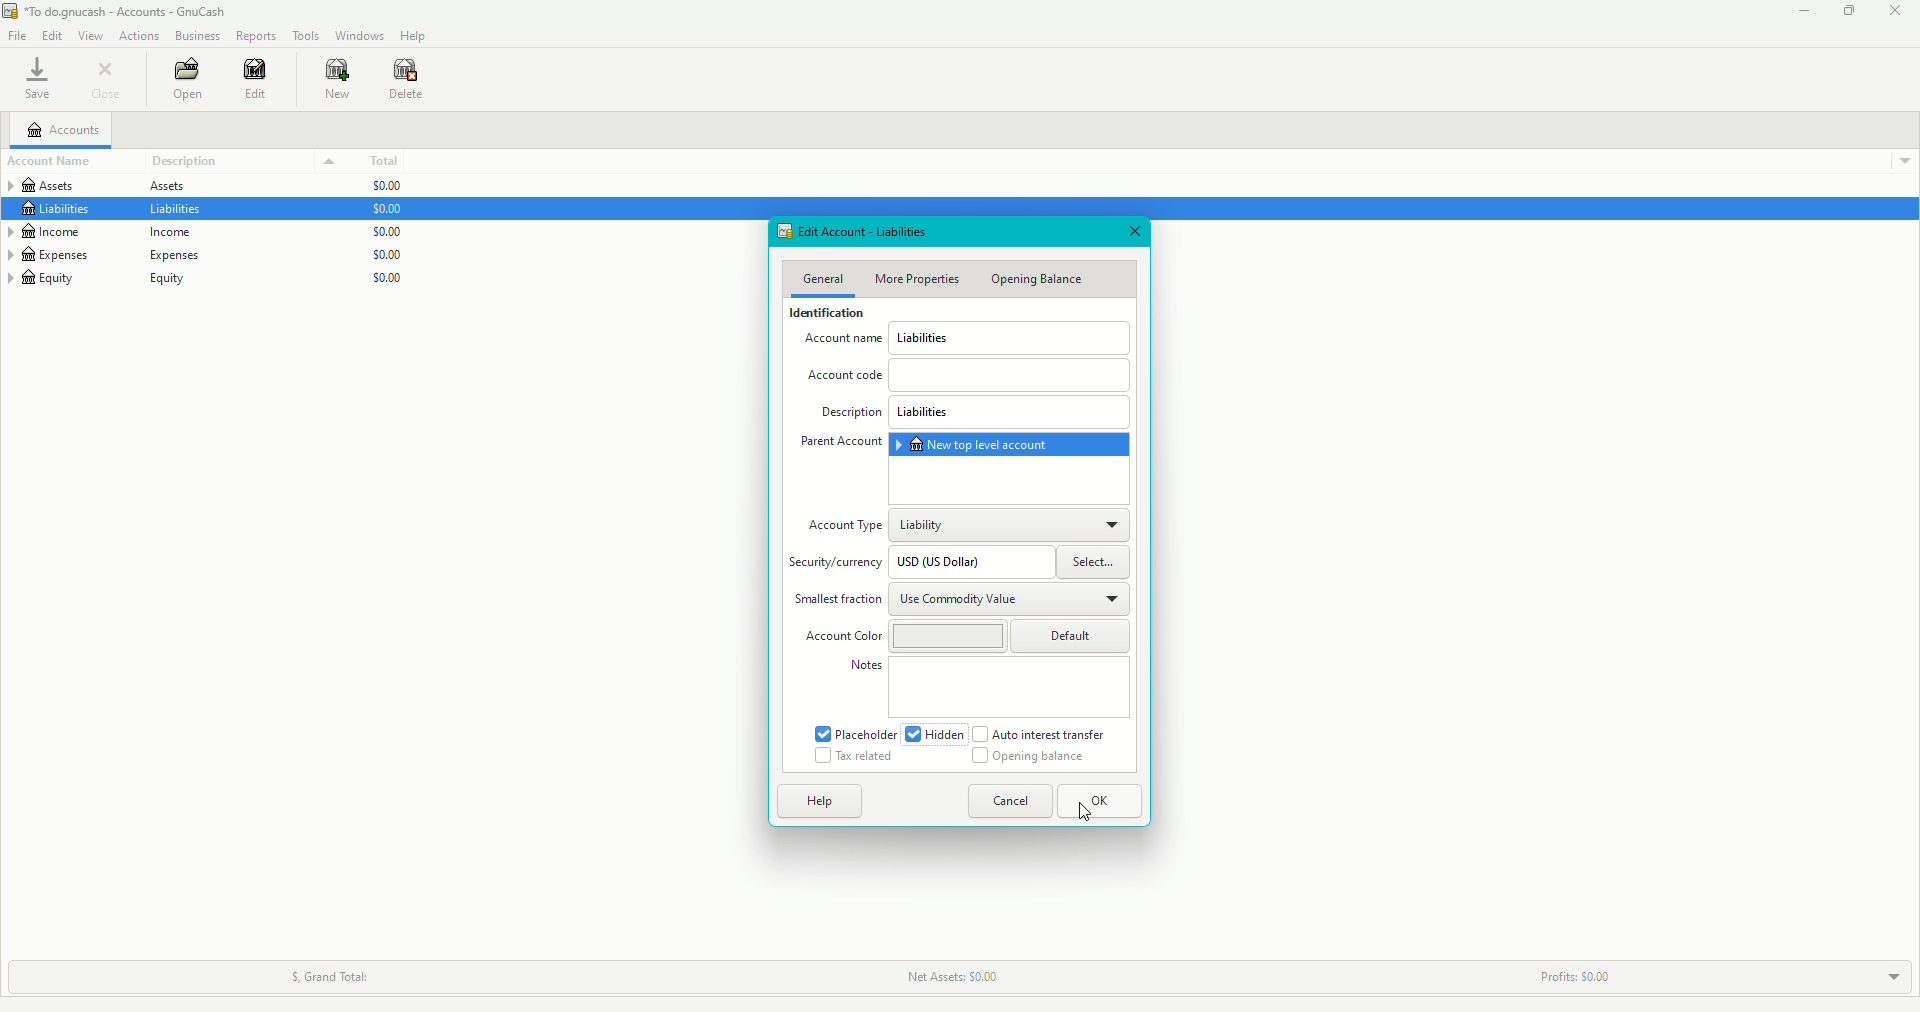  What do you see at coordinates (966, 377) in the screenshot?
I see `Account Code` at bounding box center [966, 377].